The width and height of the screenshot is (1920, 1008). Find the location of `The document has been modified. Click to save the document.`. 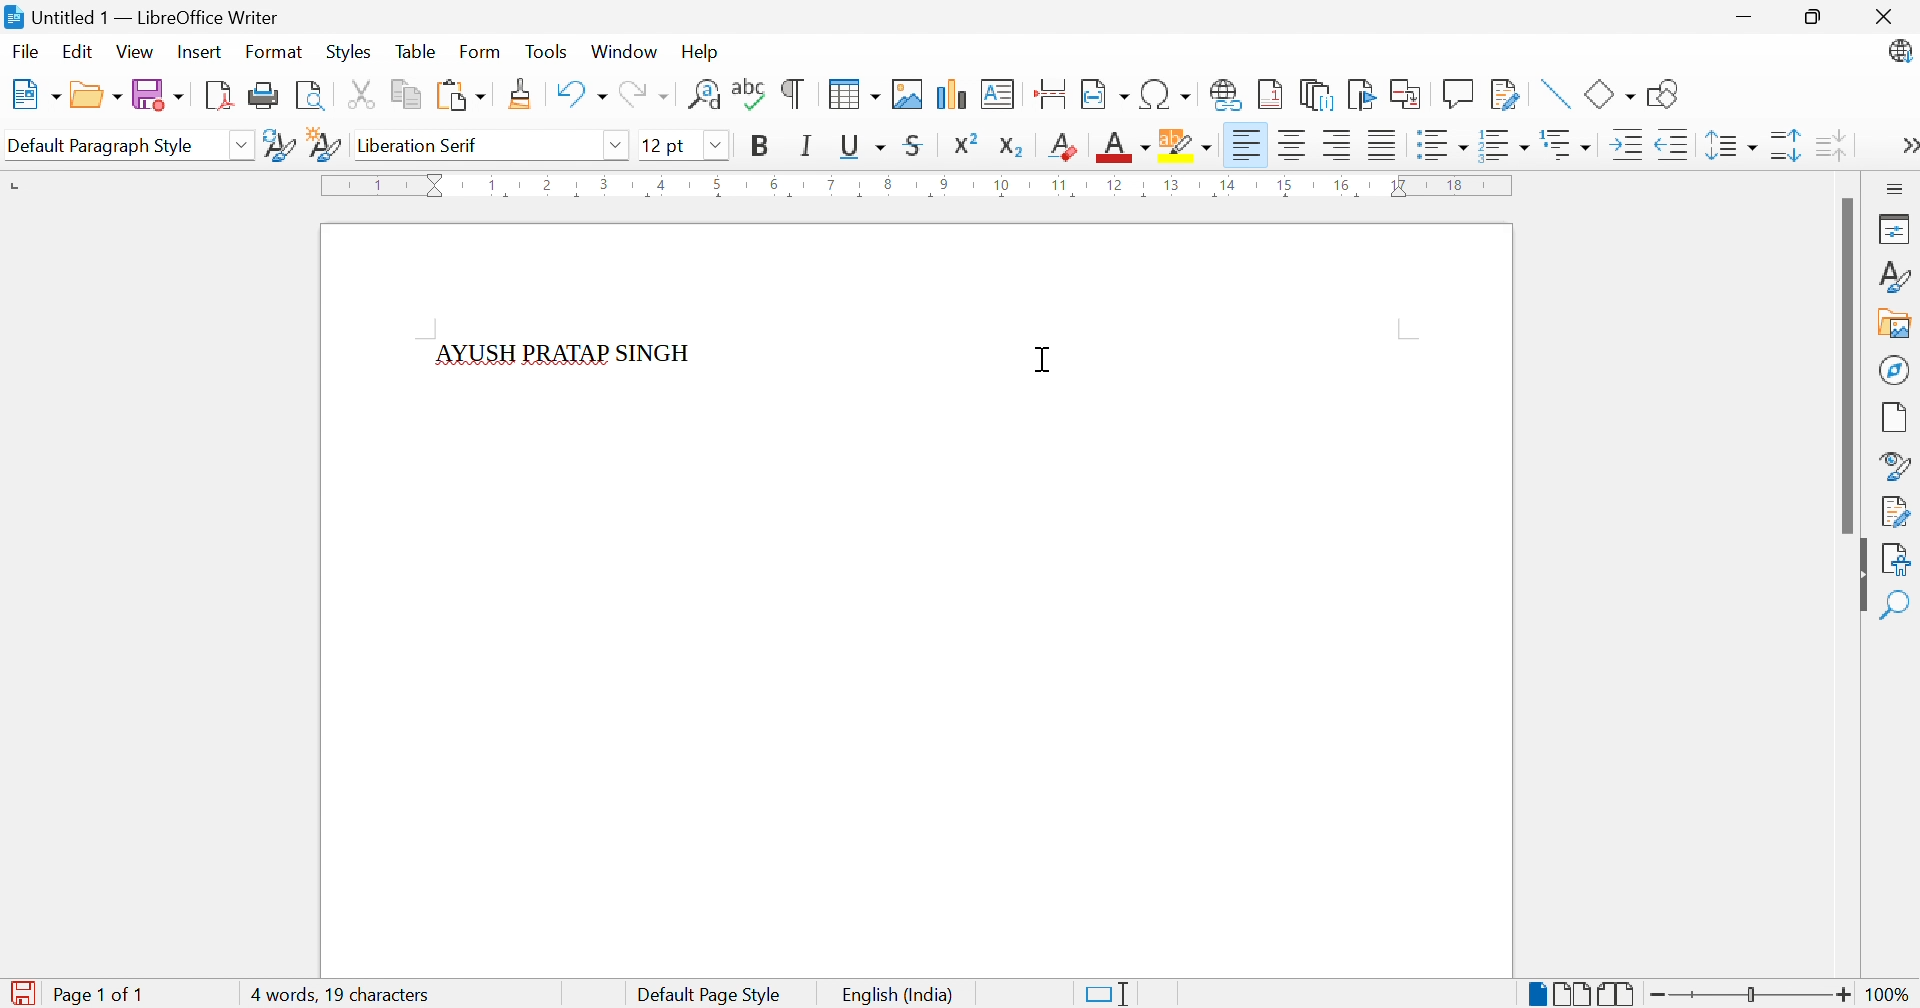

The document has been modified. Click to save the document. is located at coordinates (25, 991).